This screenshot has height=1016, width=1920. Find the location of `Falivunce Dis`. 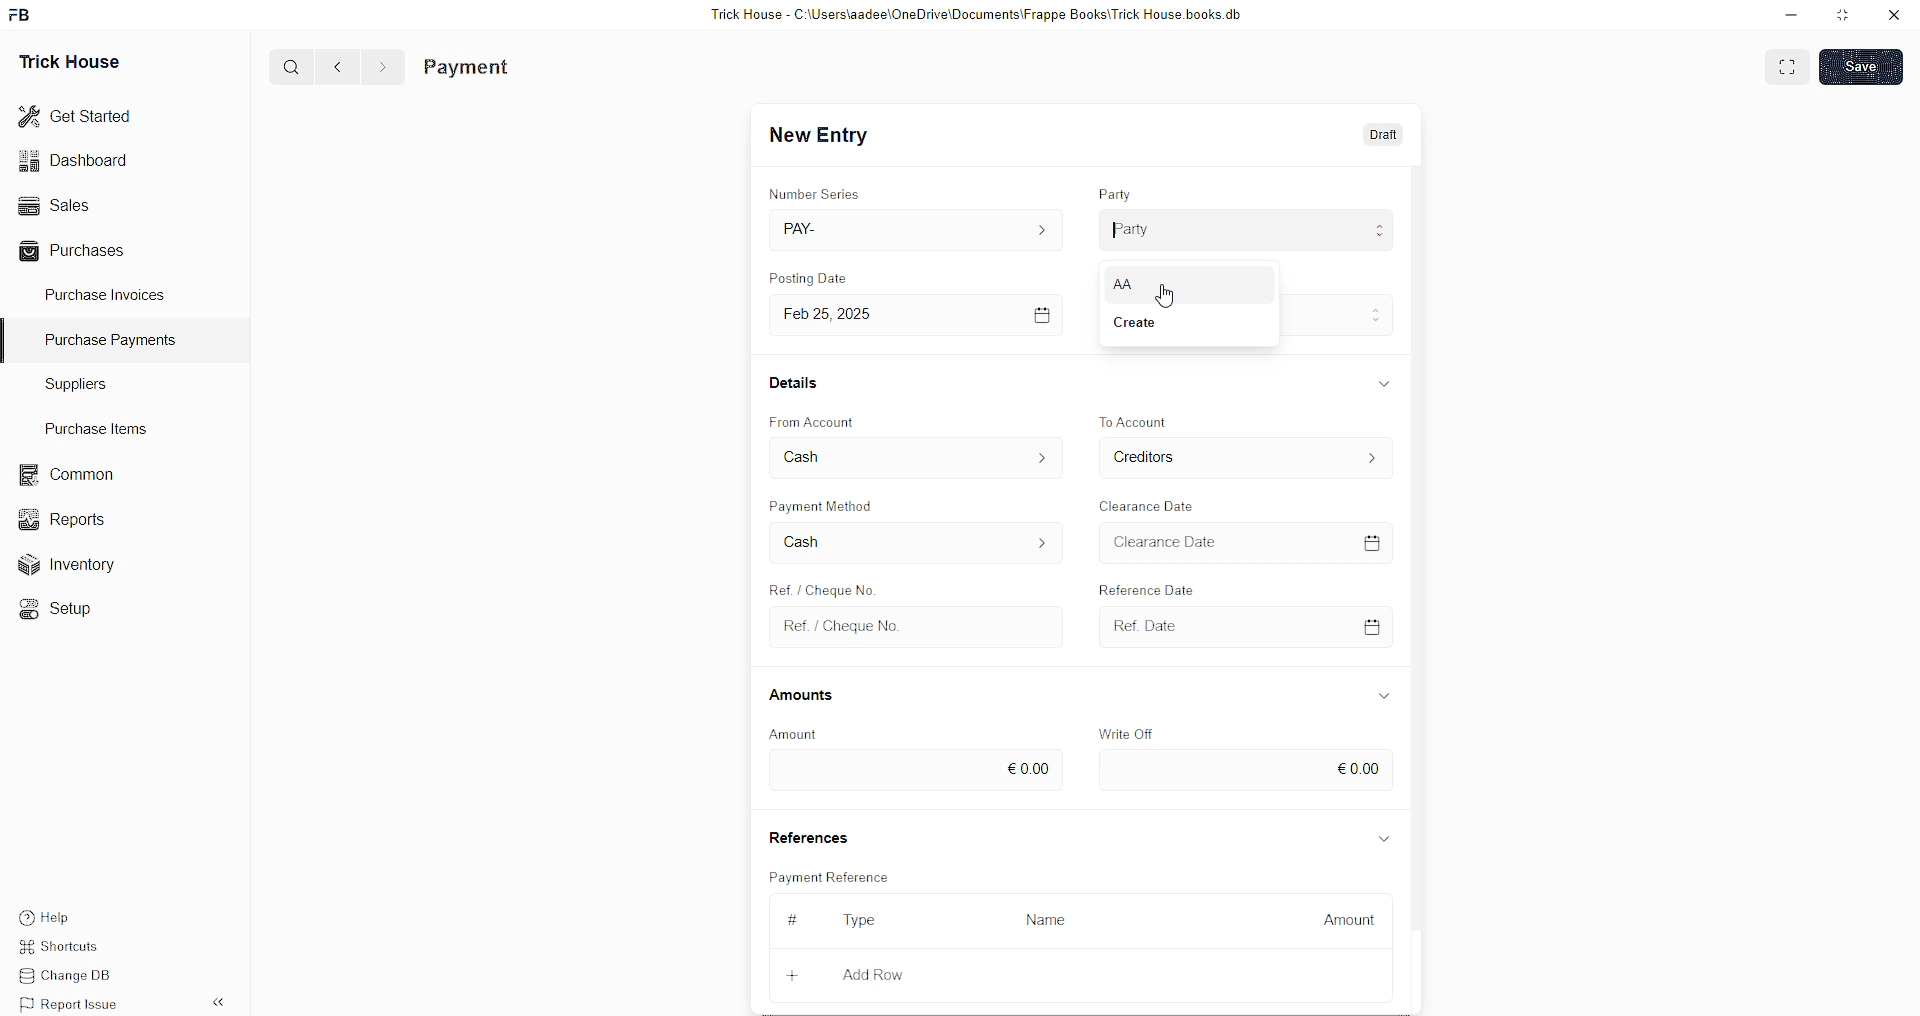

Falivunce Dis is located at coordinates (1161, 586).